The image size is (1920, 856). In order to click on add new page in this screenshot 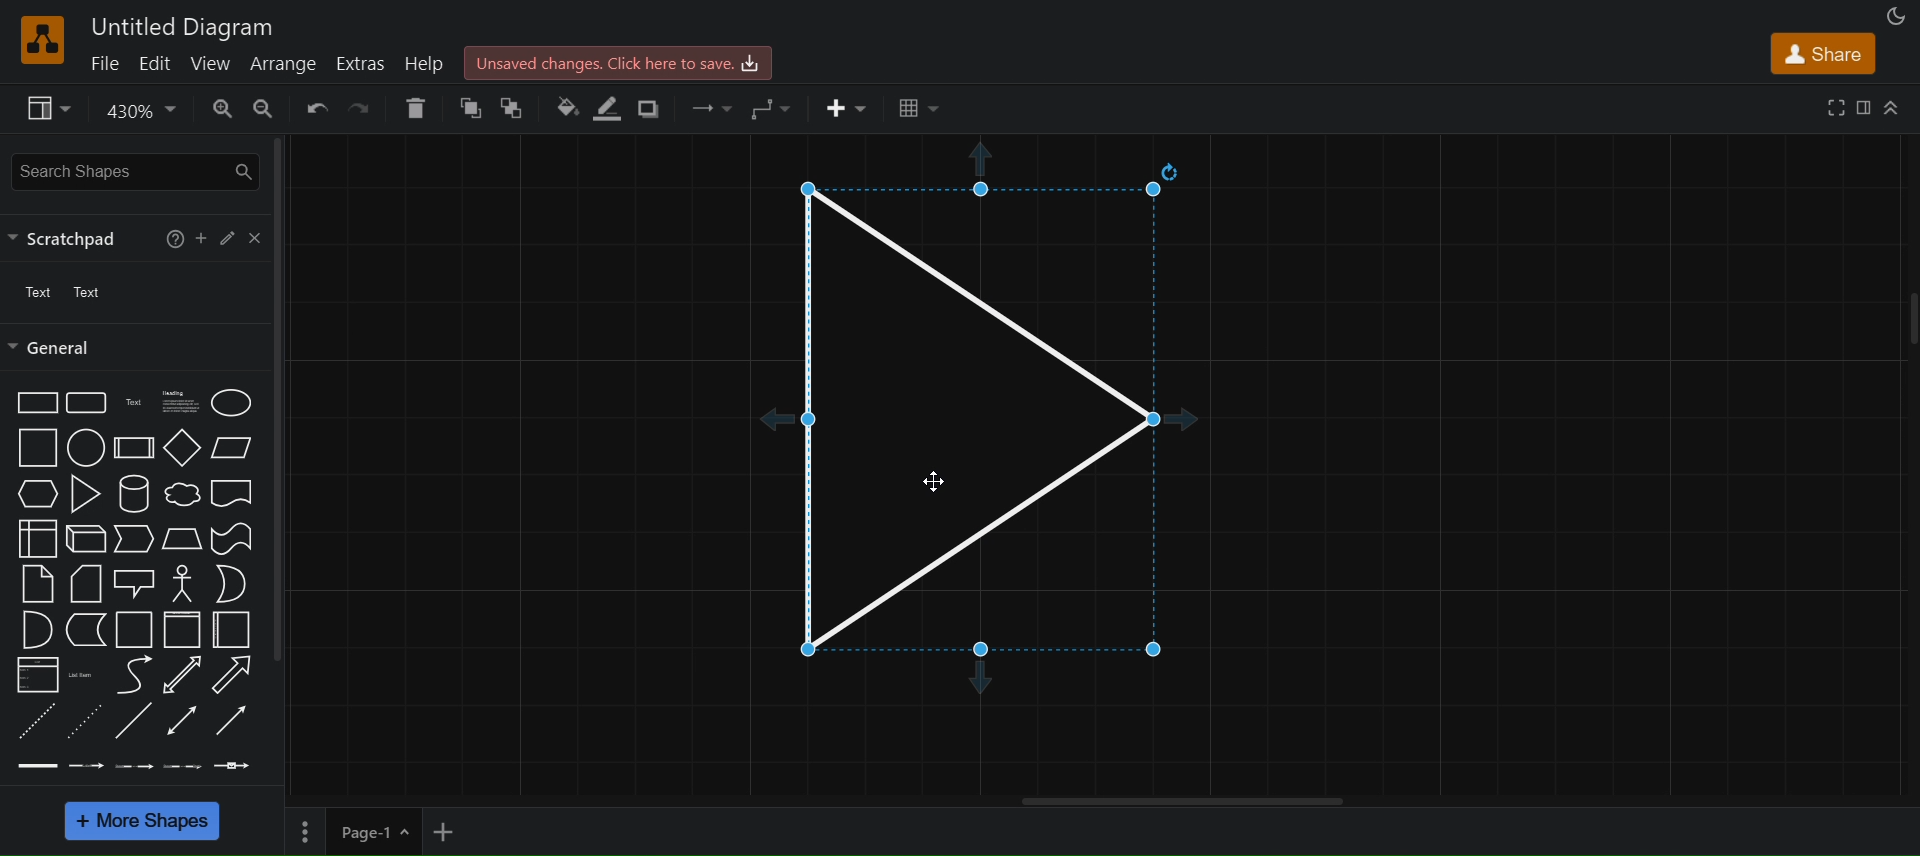, I will do `click(459, 830)`.